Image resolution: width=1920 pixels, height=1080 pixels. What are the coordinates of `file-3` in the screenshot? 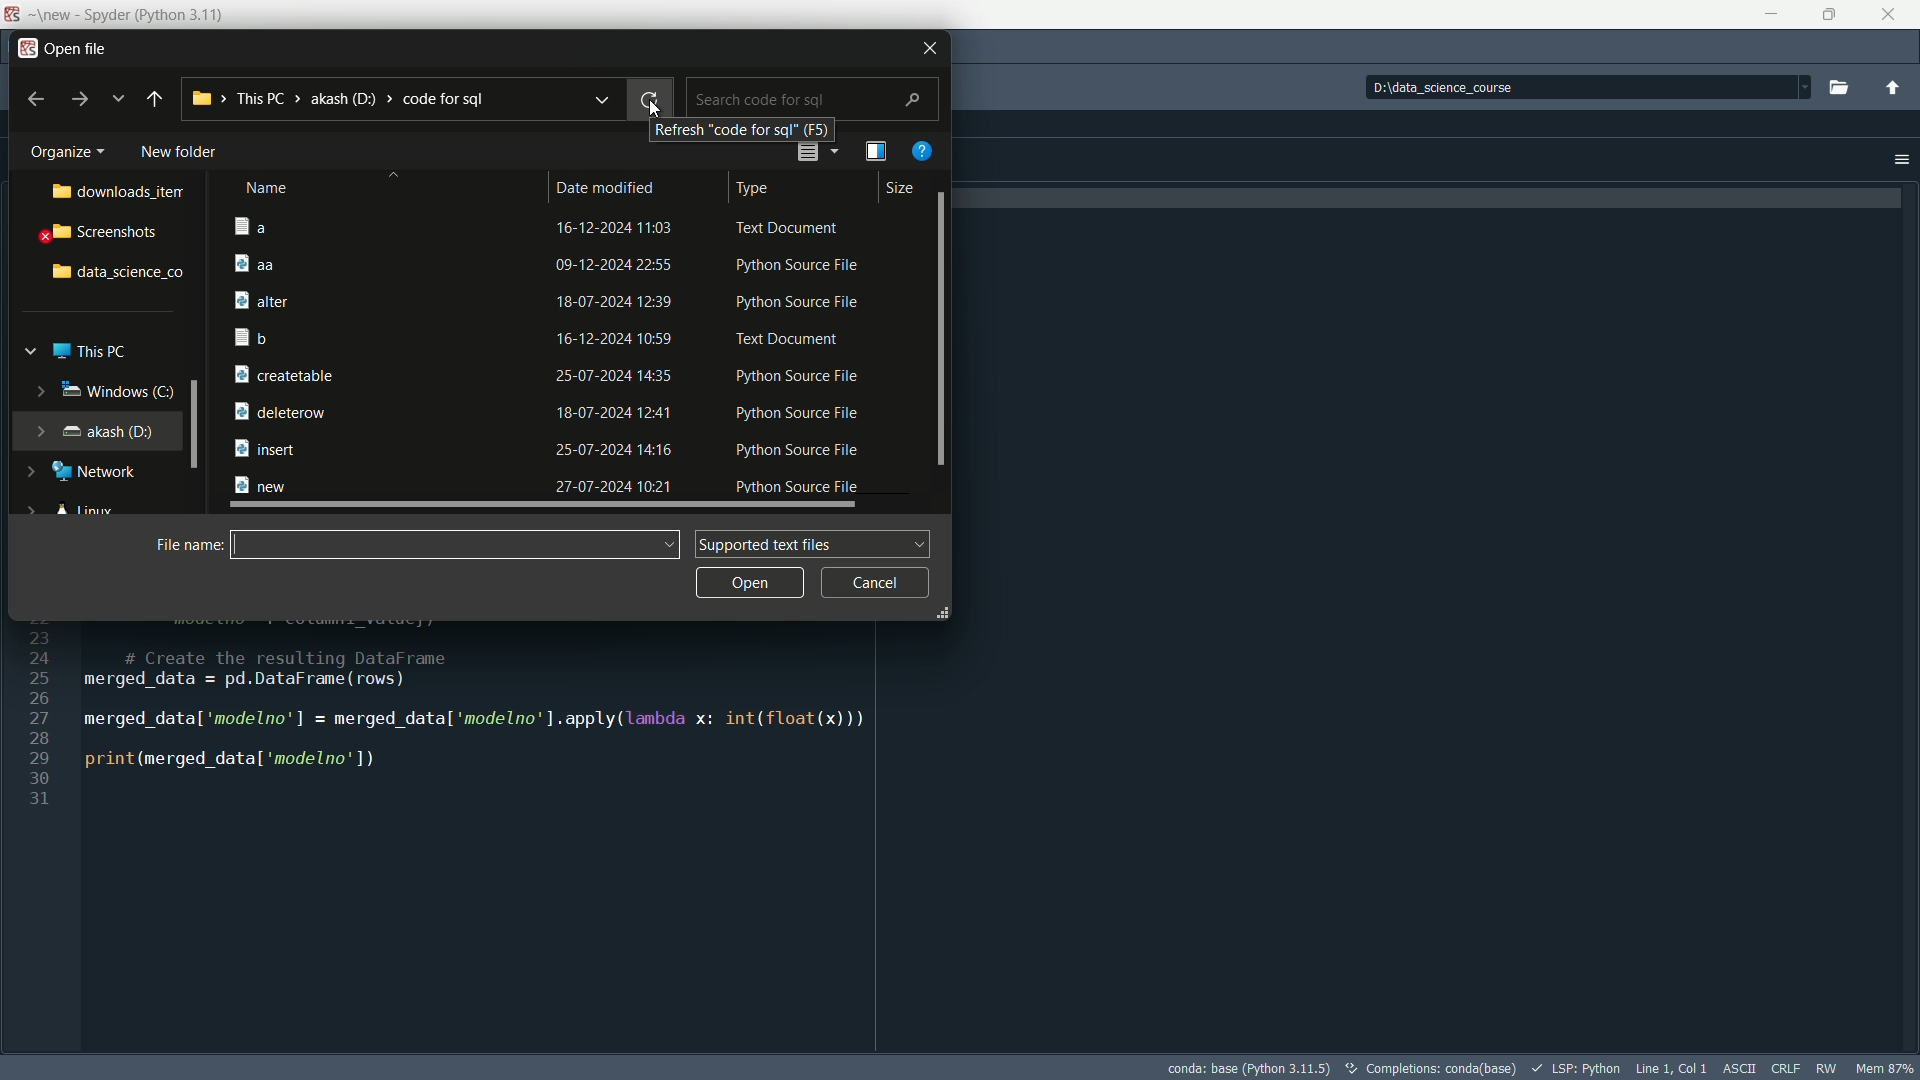 It's located at (551, 303).